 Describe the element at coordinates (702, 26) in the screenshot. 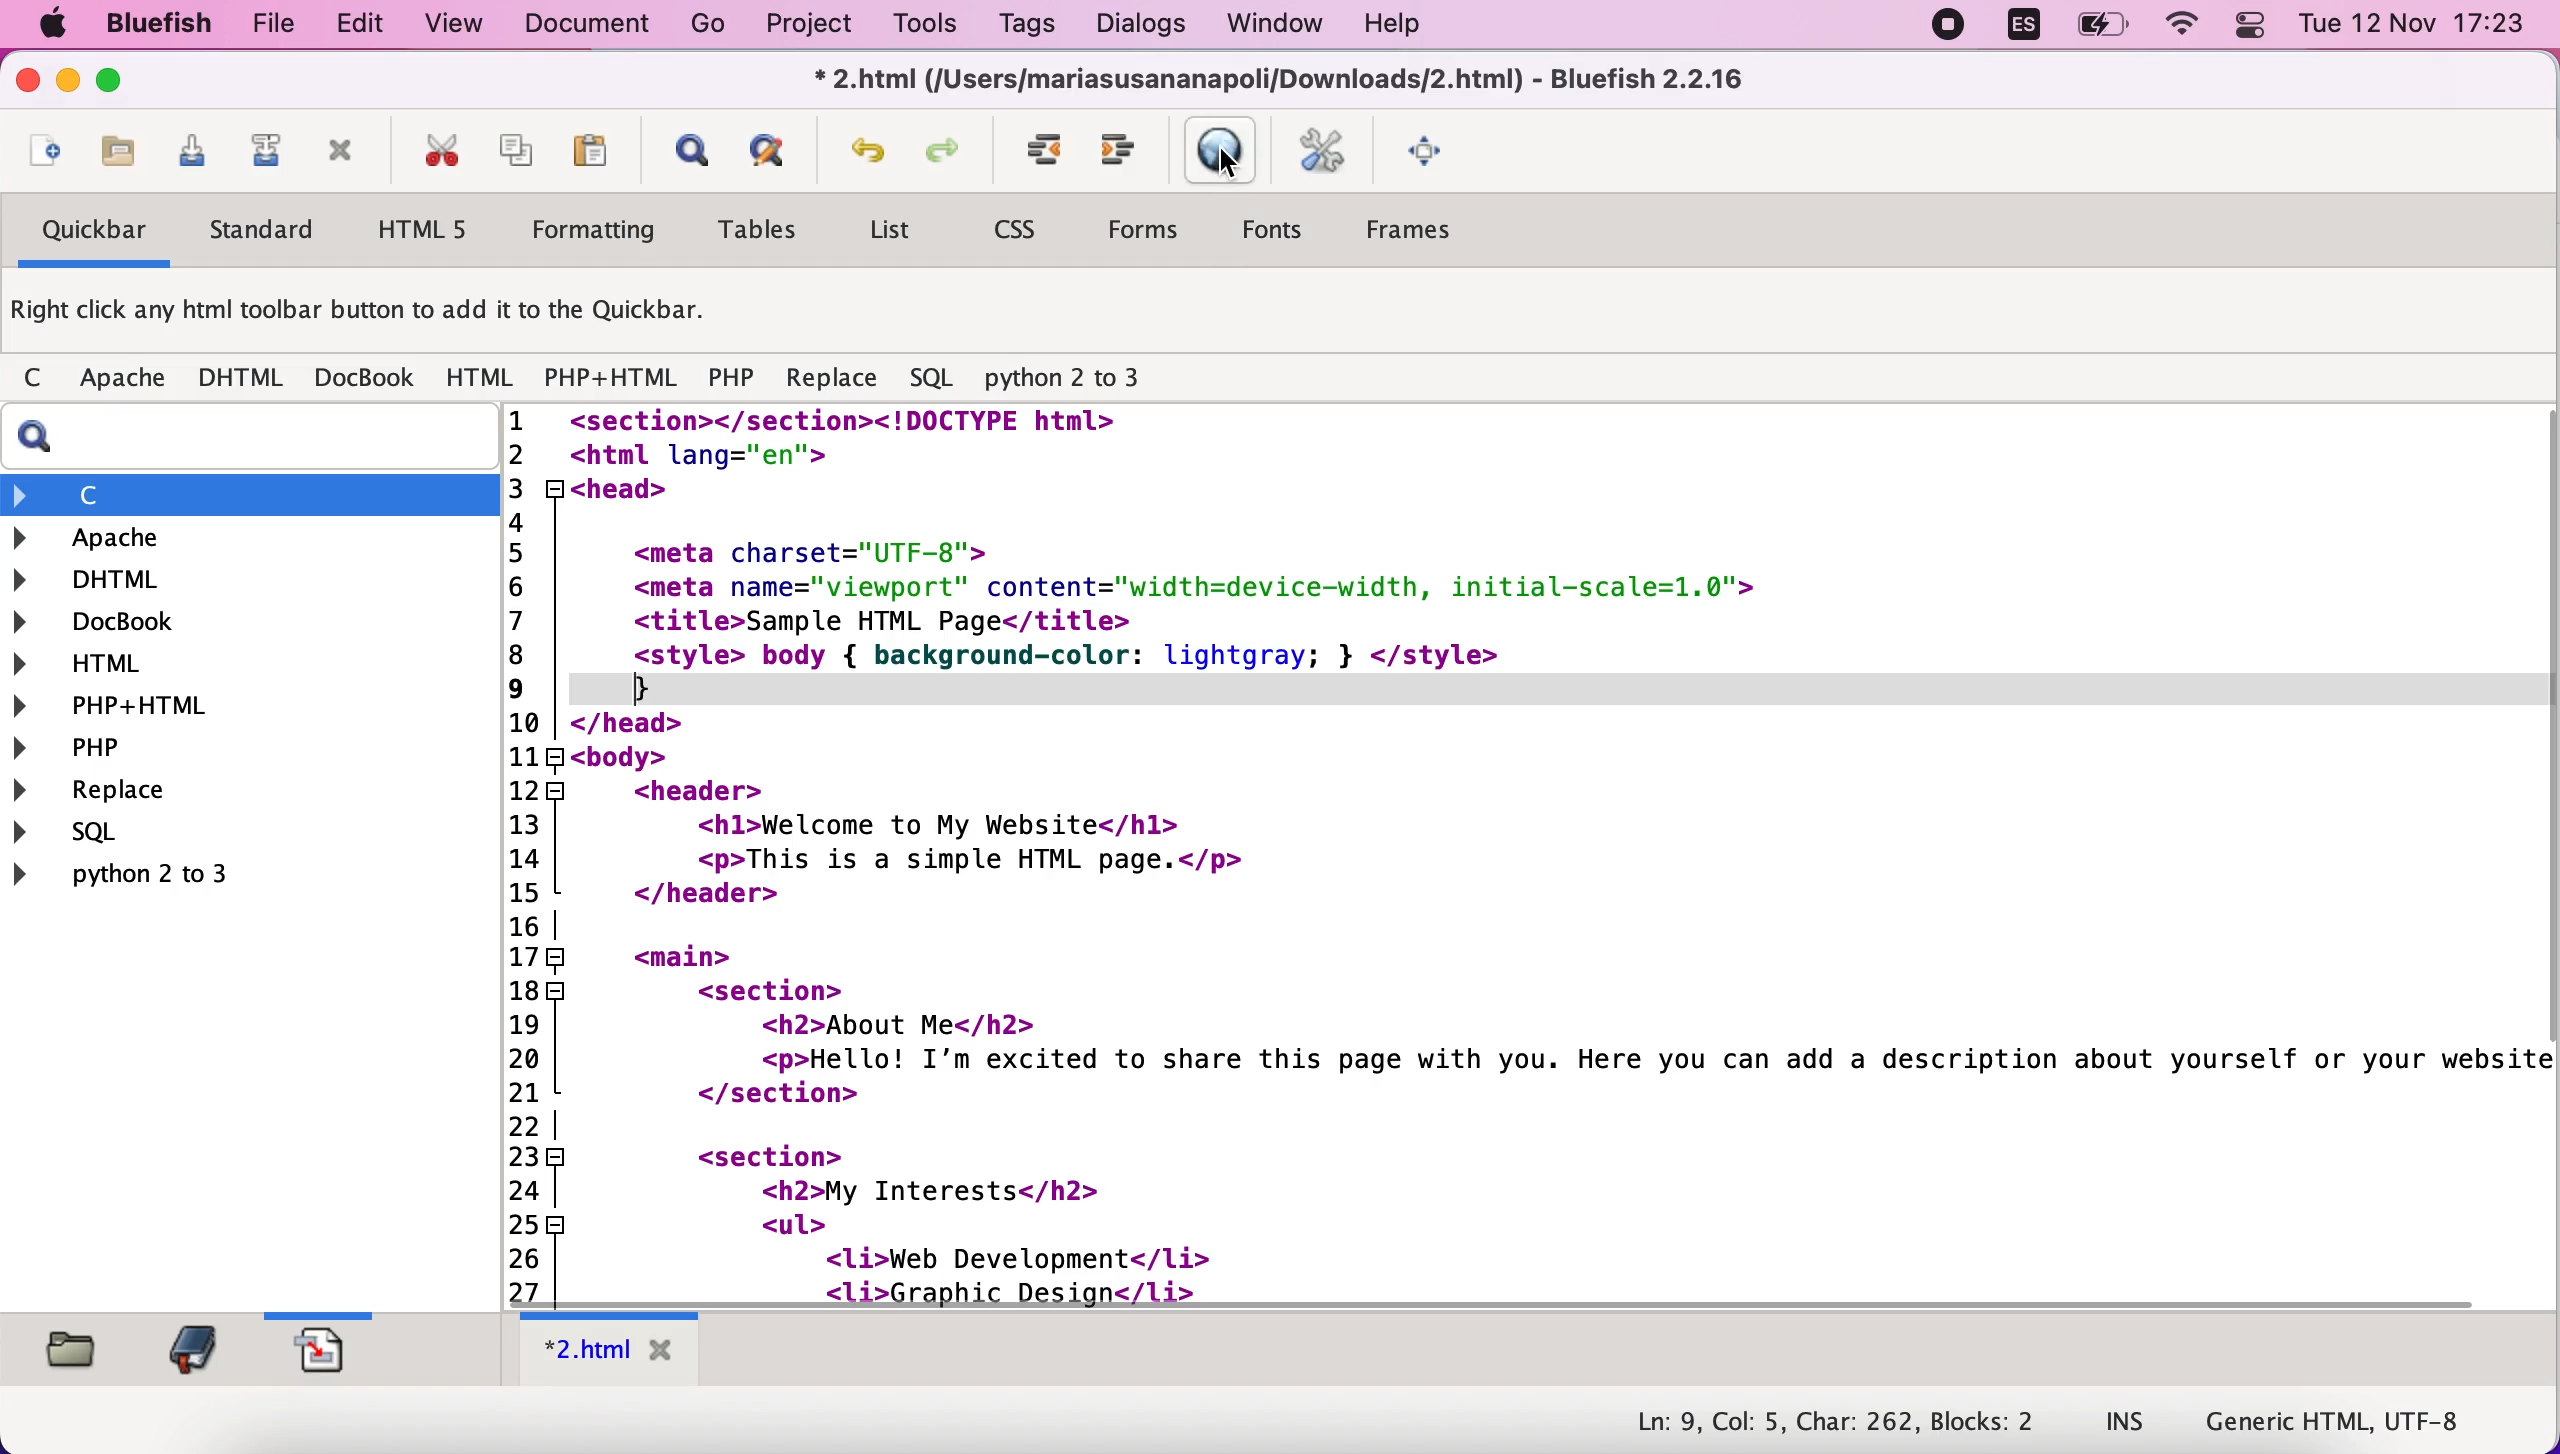

I see `go` at that location.